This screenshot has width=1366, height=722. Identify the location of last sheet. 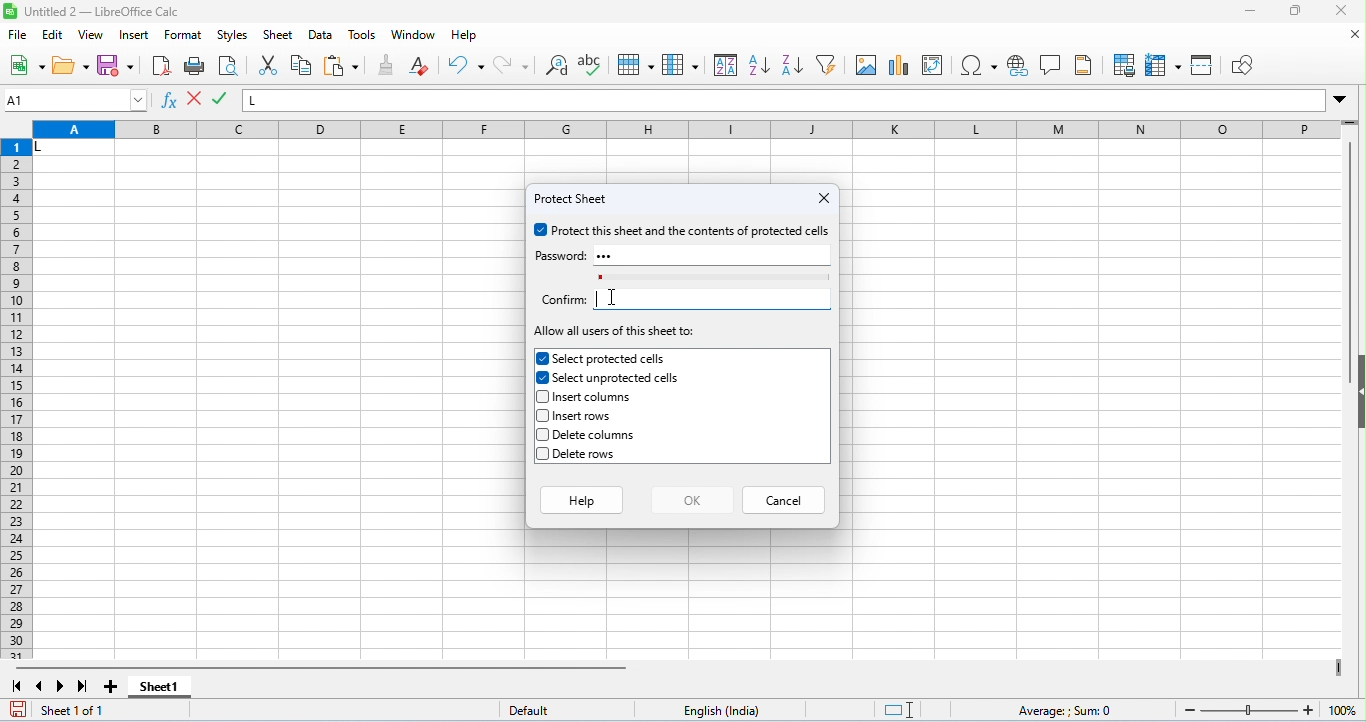
(83, 686).